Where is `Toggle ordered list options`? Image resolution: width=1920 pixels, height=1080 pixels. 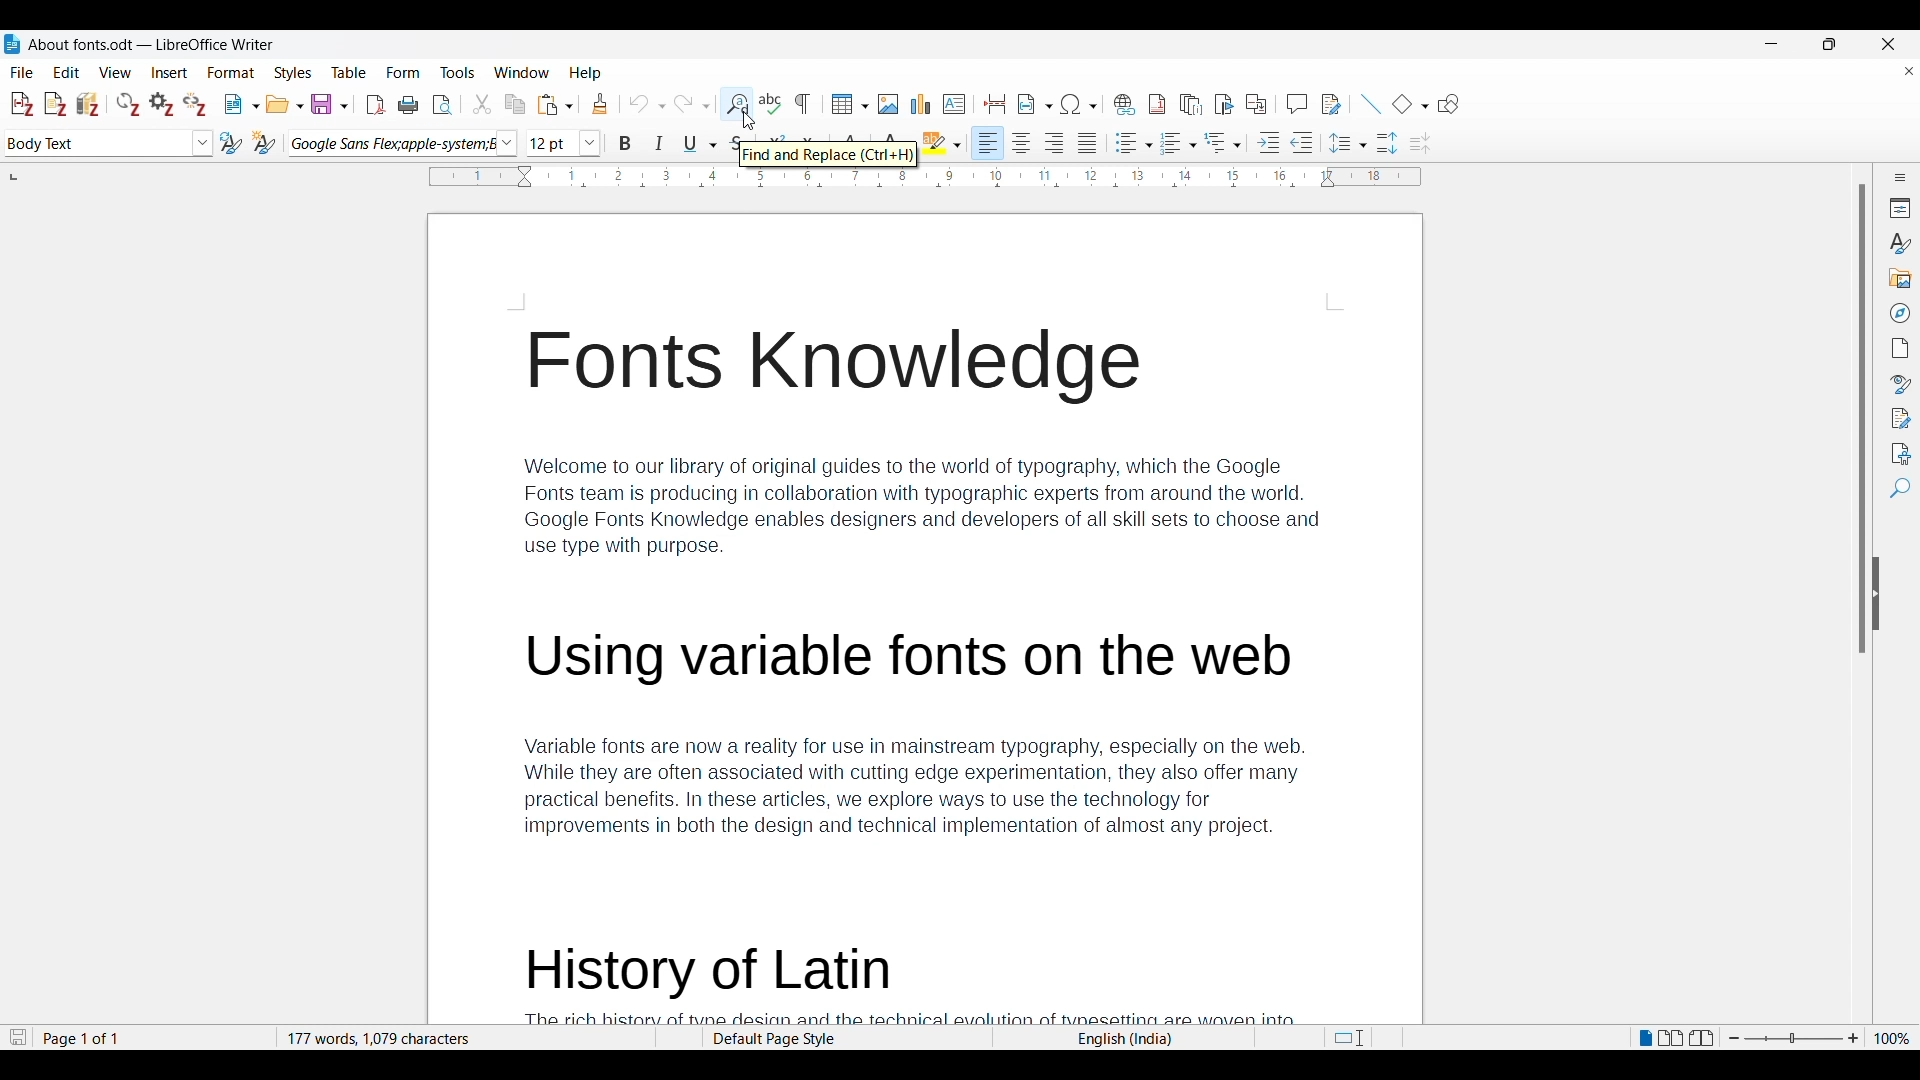
Toggle ordered list options is located at coordinates (1179, 144).